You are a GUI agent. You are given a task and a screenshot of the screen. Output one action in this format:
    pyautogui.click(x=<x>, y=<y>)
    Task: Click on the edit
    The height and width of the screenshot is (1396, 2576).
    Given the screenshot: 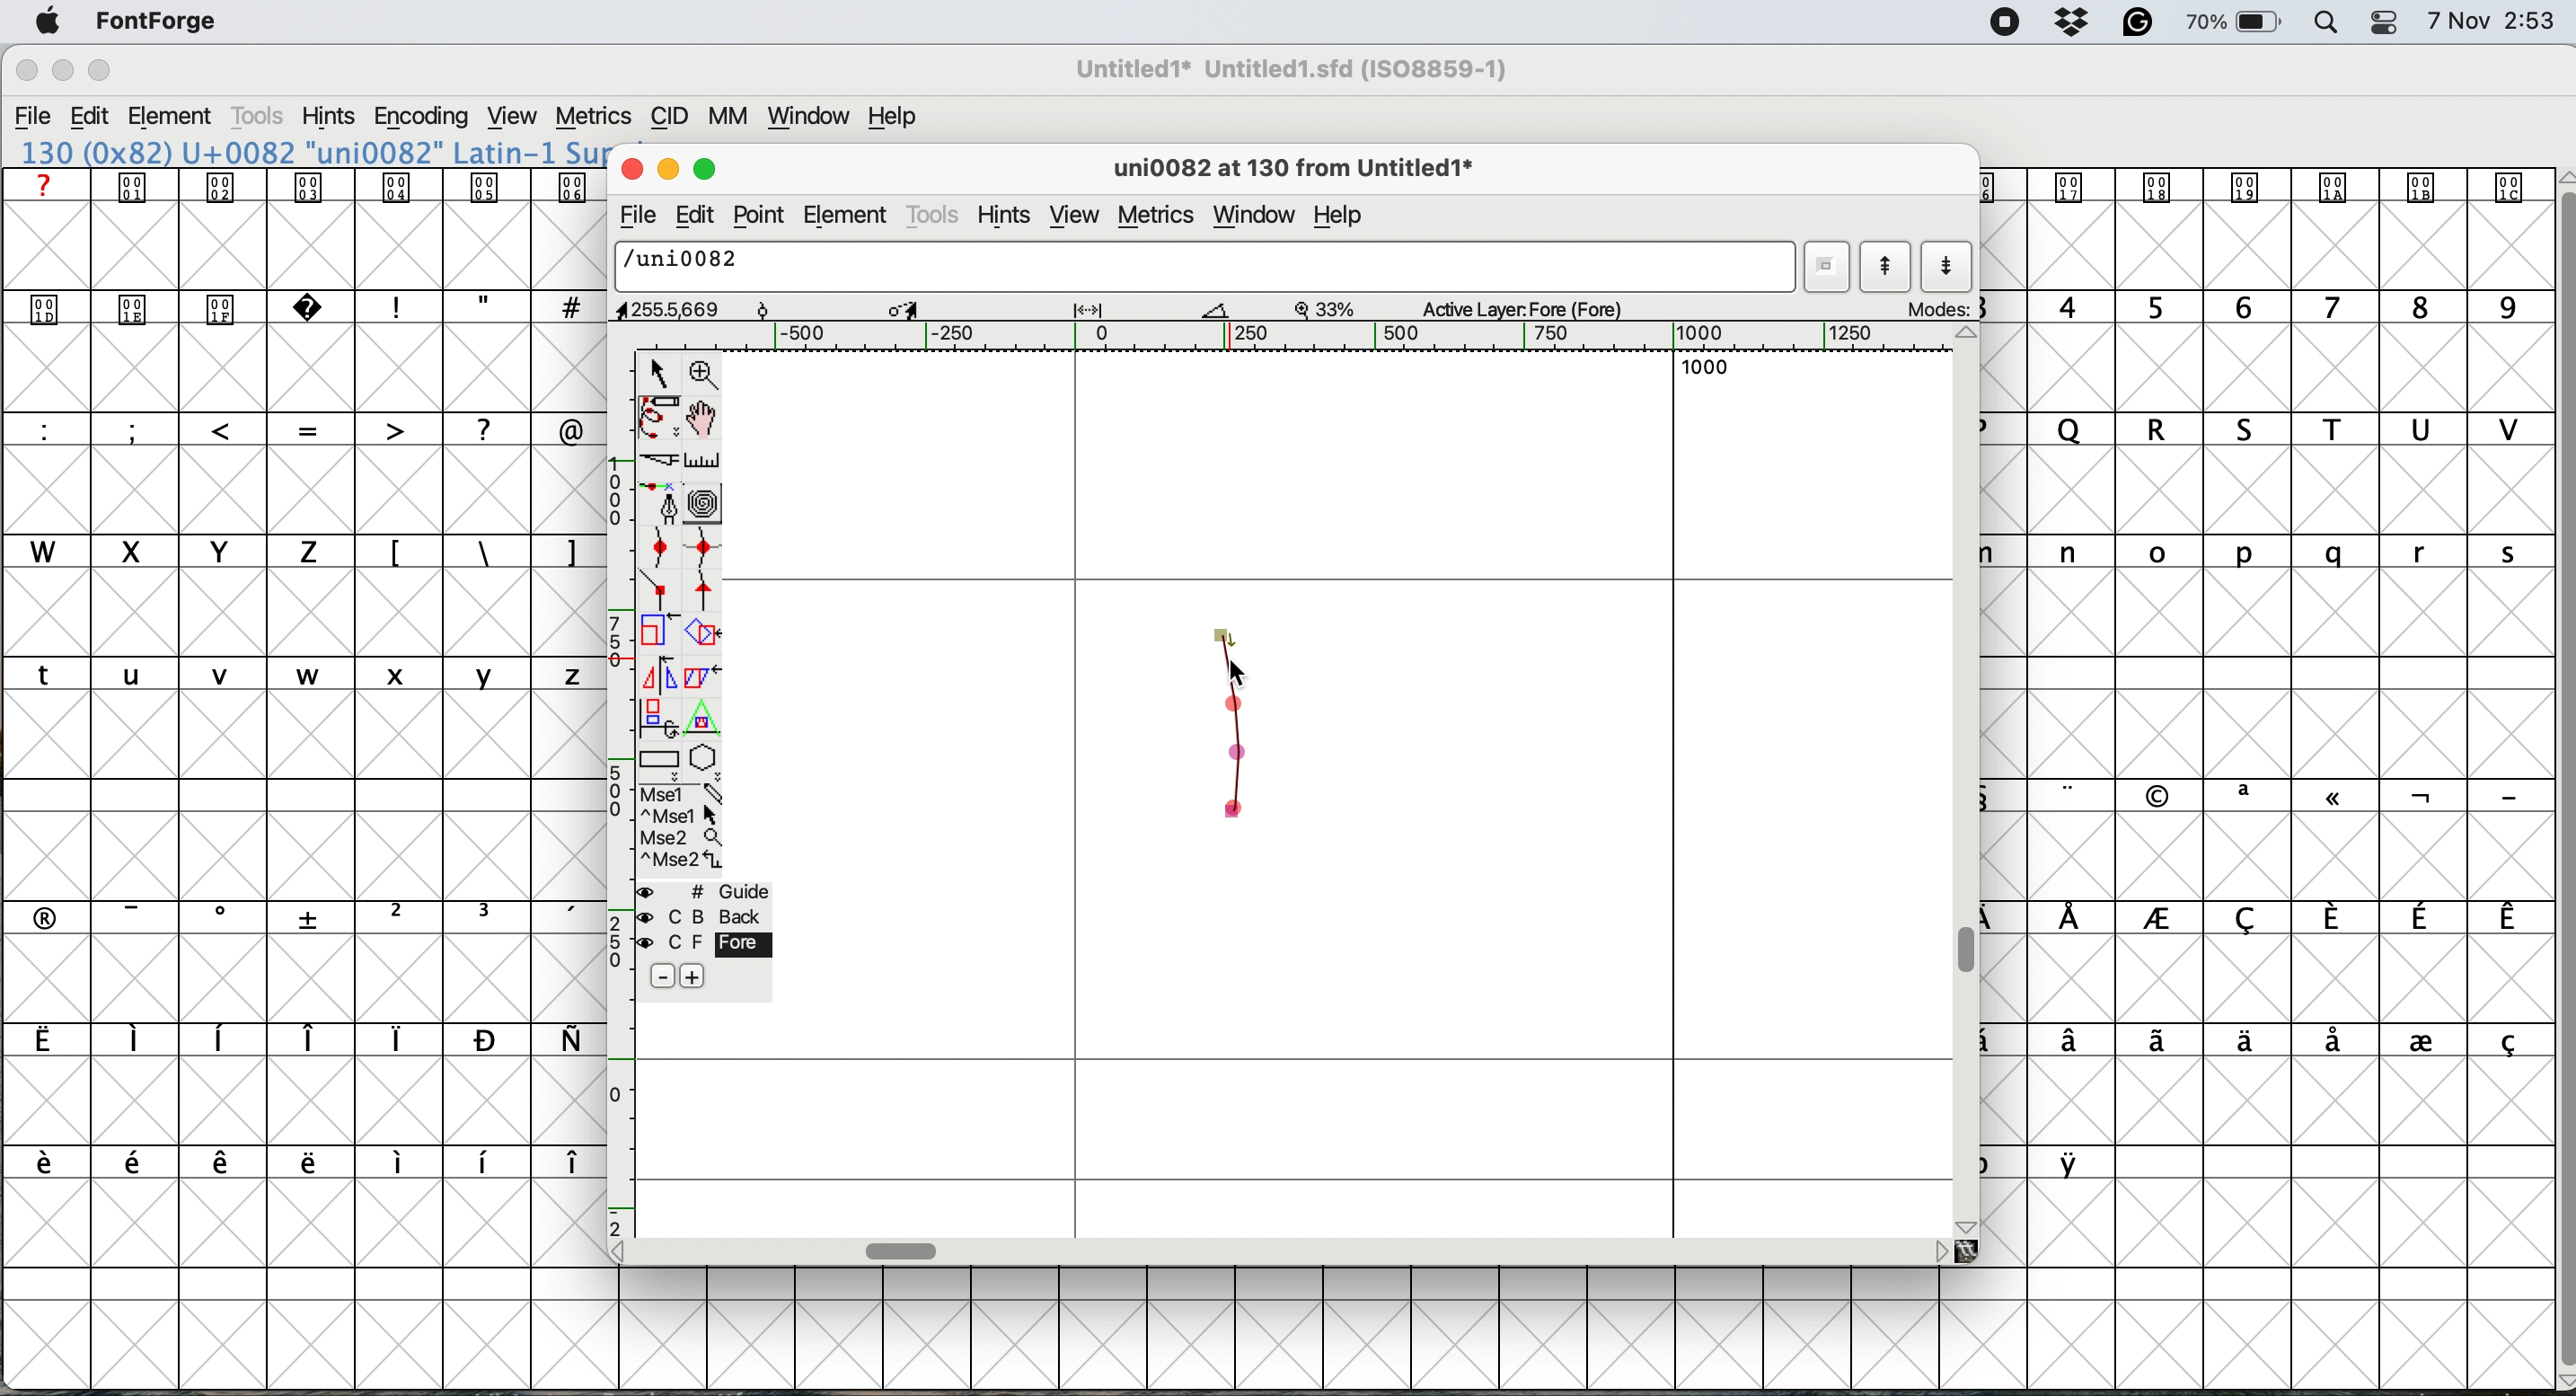 What is the action you would take?
    pyautogui.click(x=700, y=215)
    